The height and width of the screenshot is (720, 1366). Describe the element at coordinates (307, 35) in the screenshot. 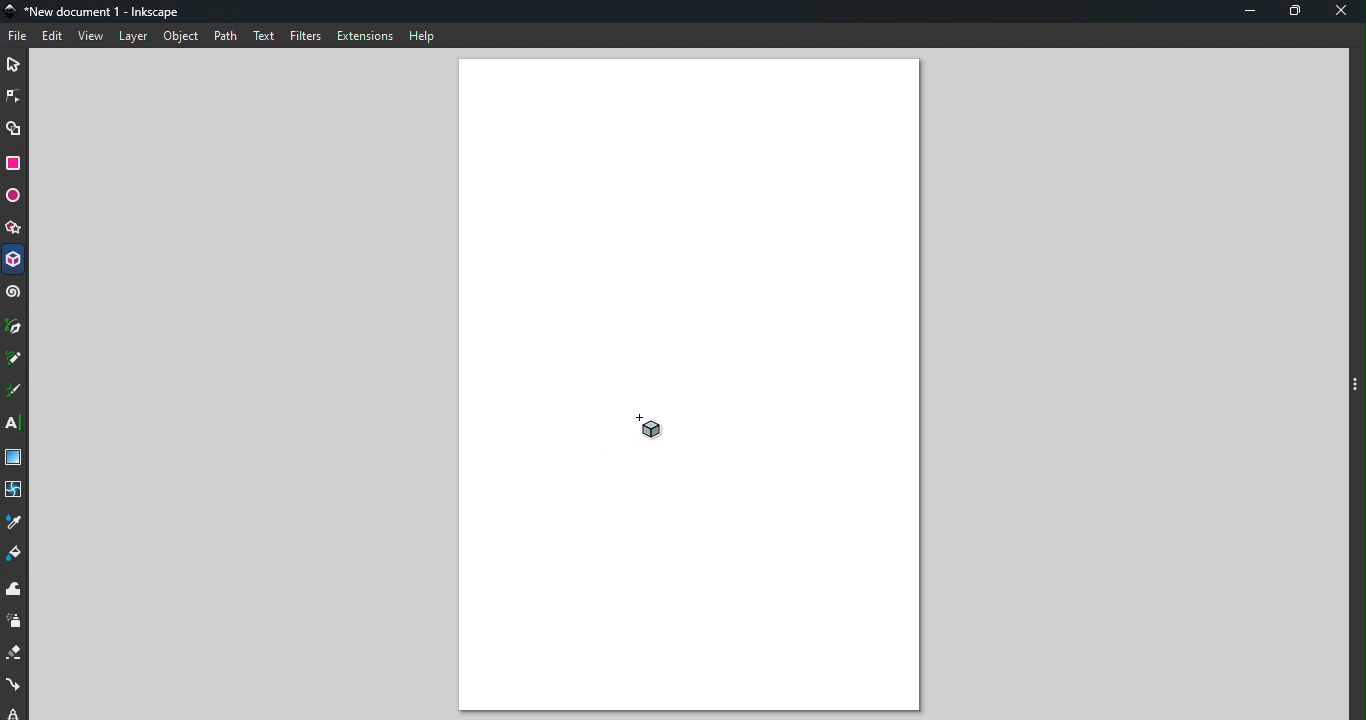

I see `Filters` at that location.